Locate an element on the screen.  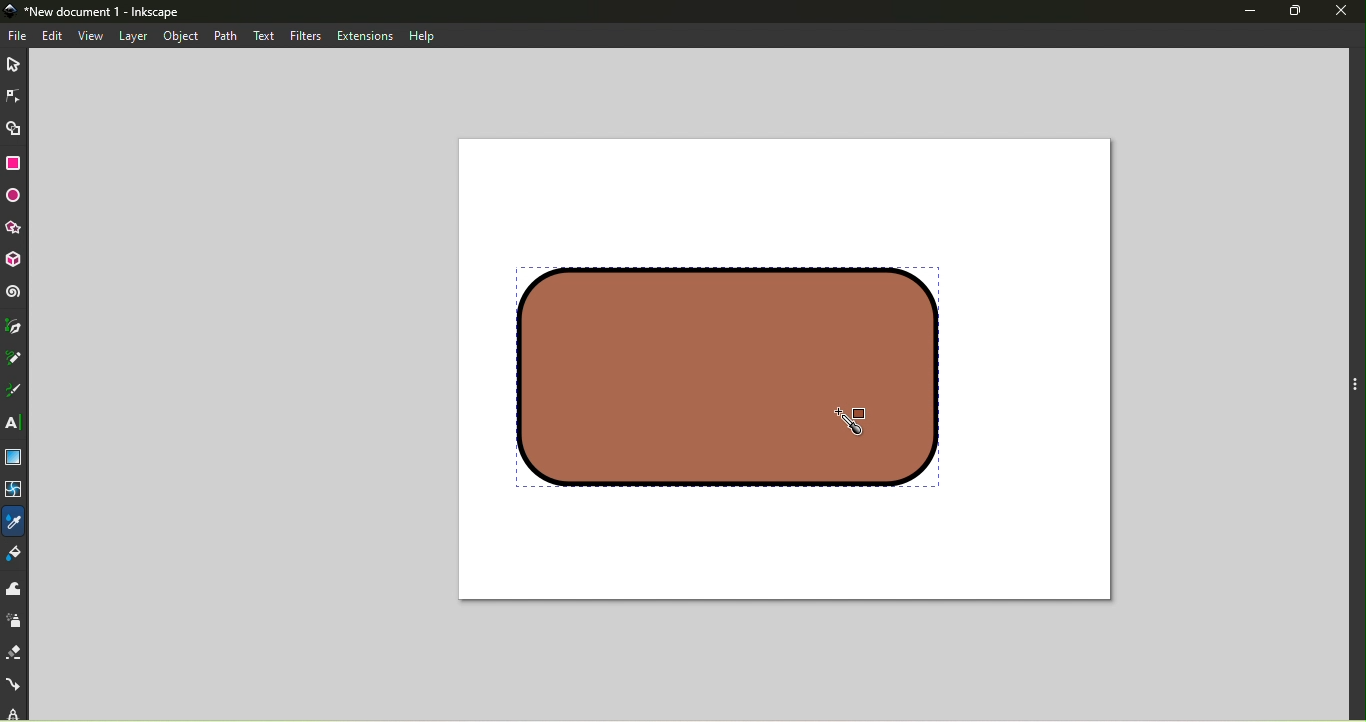
Minimize is located at coordinates (1248, 12).